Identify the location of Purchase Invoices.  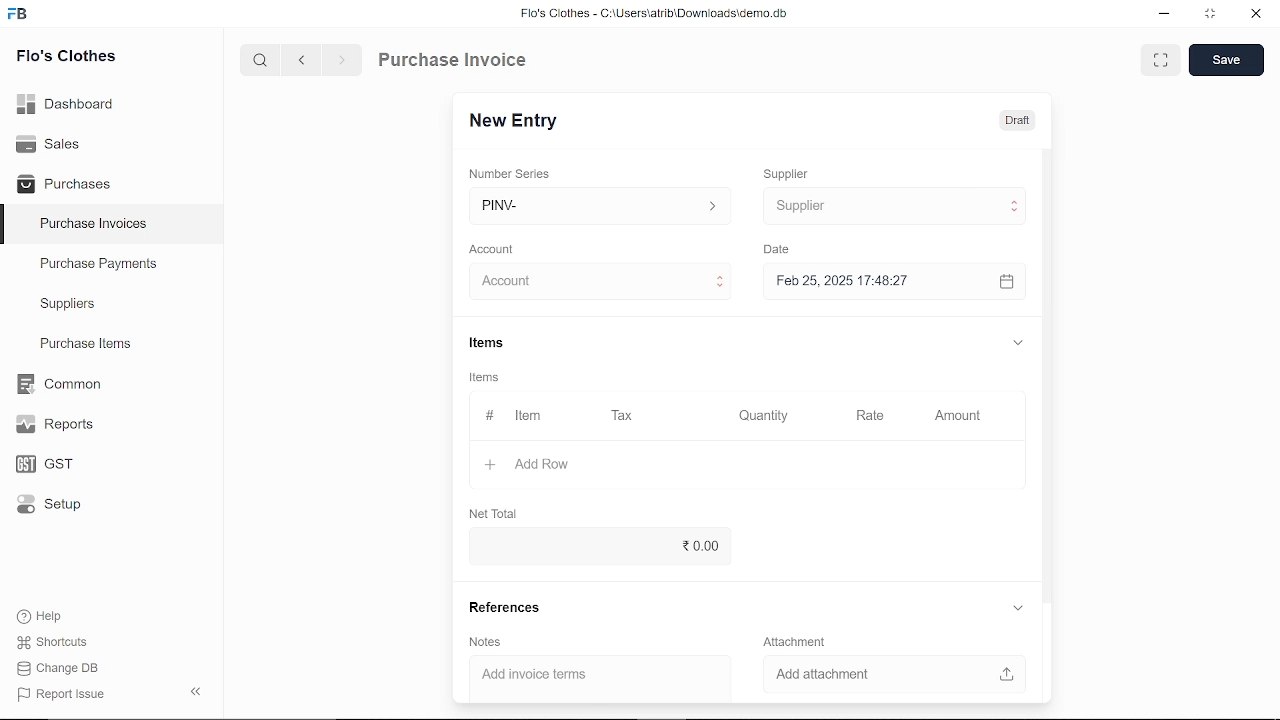
(94, 226).